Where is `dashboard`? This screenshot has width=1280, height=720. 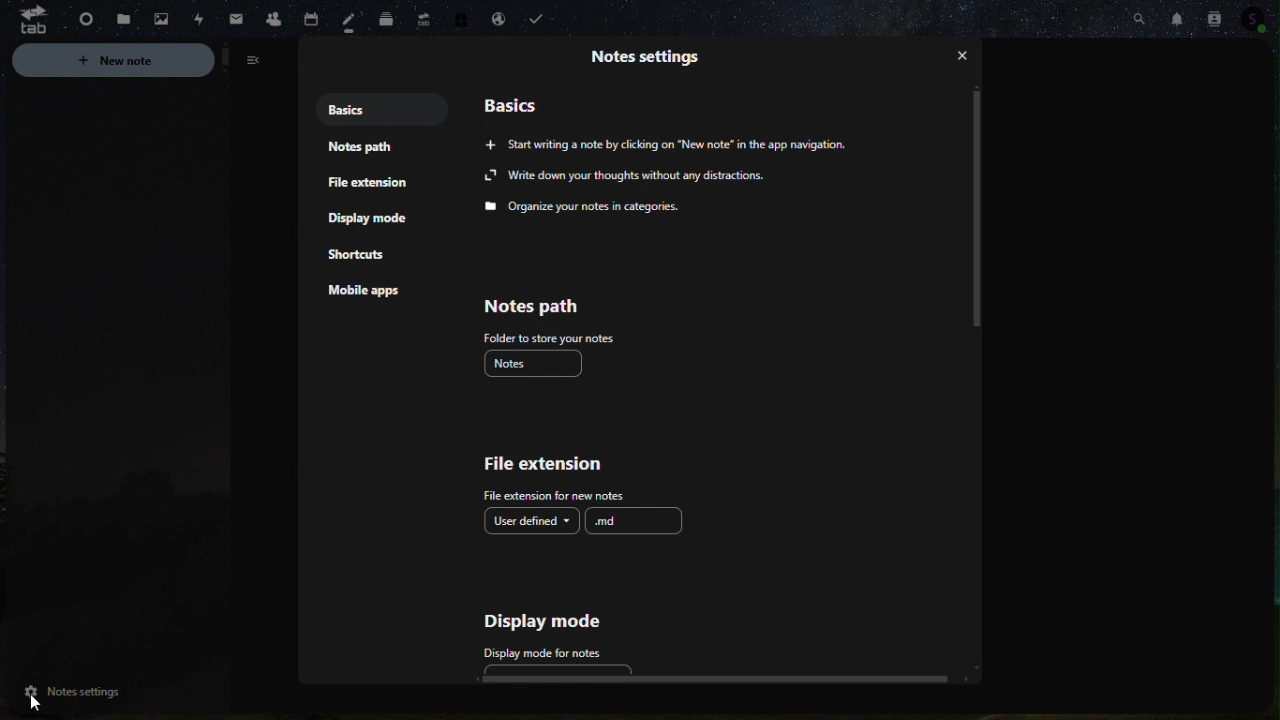 dashboard is located at coordinates (79, 20).